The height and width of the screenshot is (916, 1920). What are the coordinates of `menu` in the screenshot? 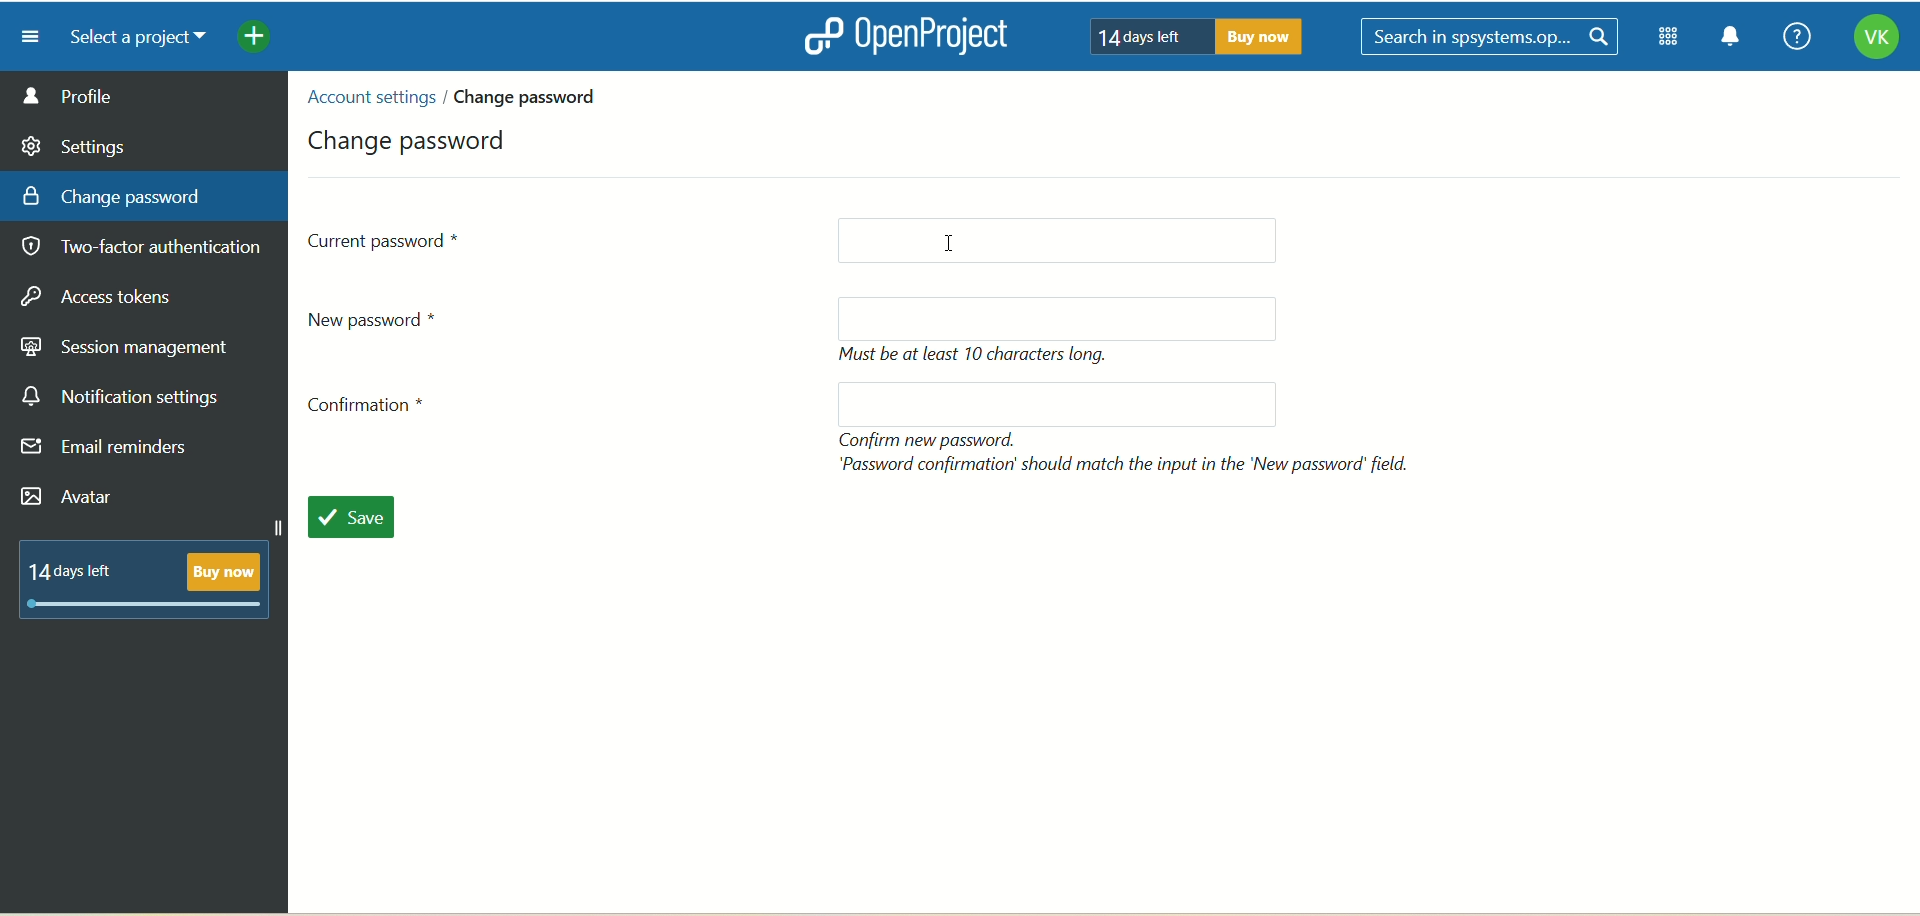 It's located at (23, 36).